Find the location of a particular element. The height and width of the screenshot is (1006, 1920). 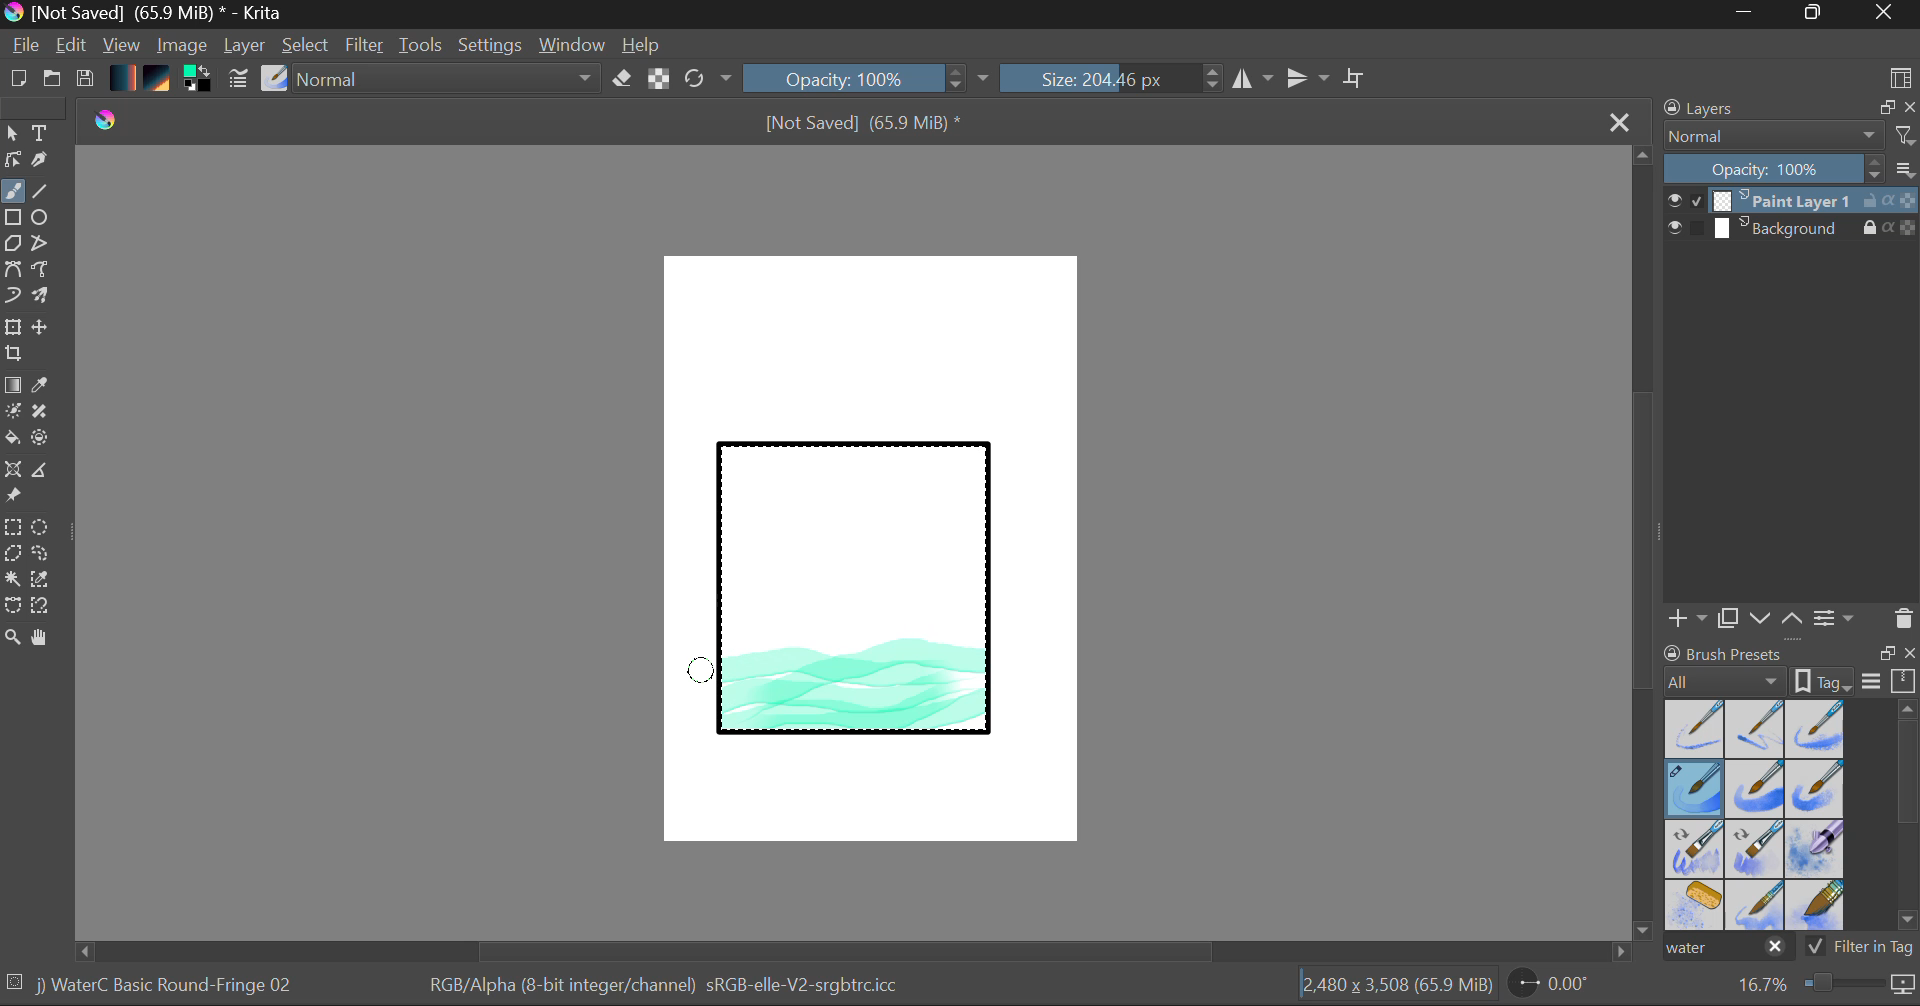

logo is located at coordinates (109, 121).